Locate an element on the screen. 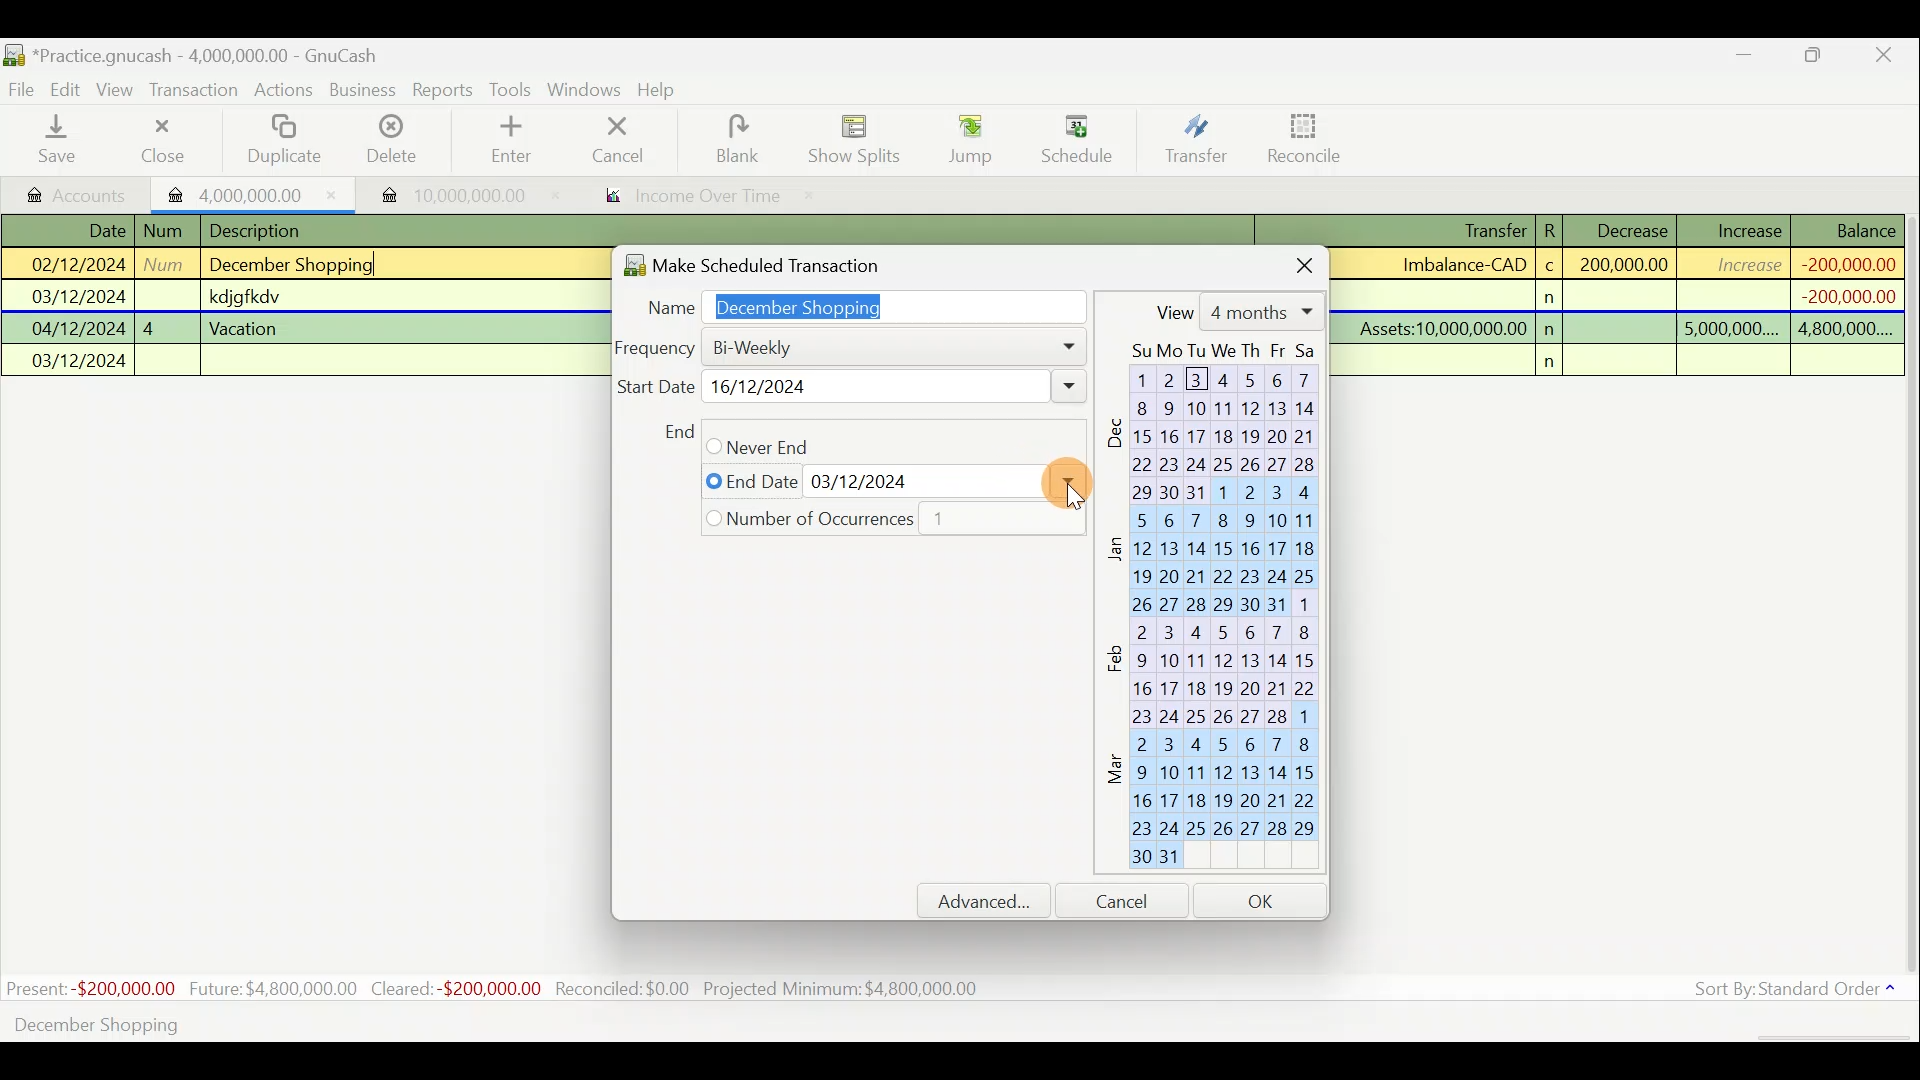 Image resolution: width=1920 pixels, height=1080 pixels. Sort by is located at coordinates (1799, 993).